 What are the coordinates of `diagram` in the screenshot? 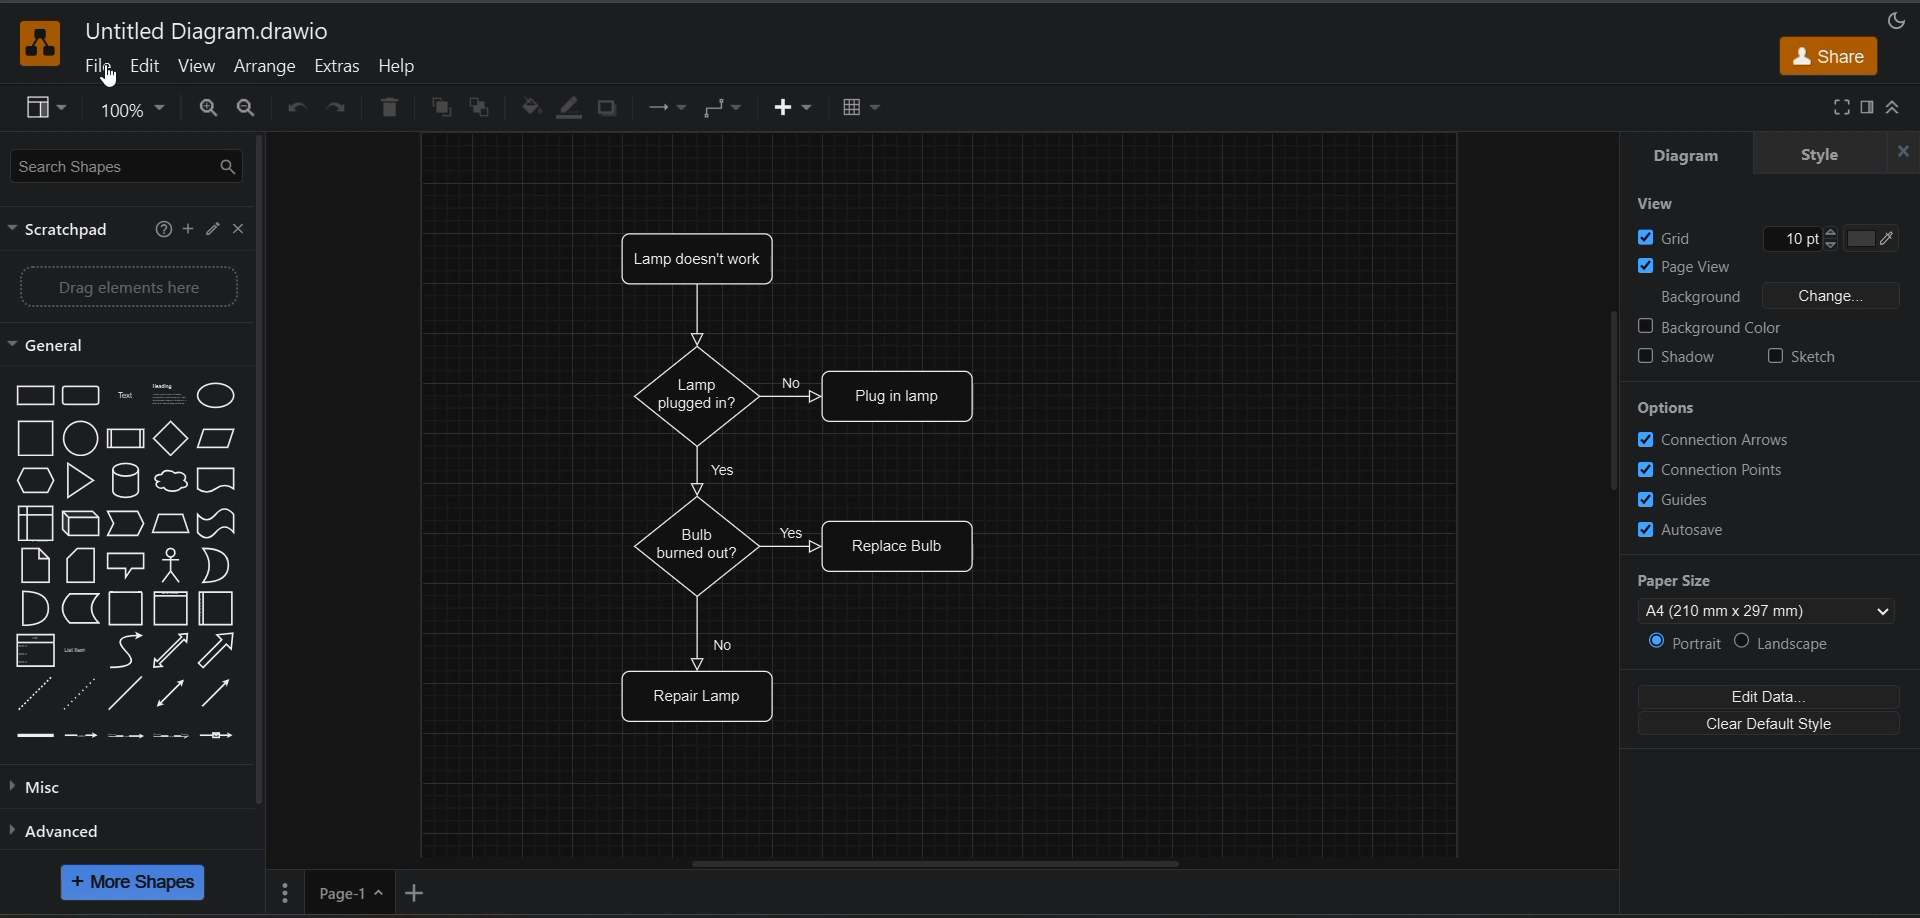 It's located at (1691, 153).